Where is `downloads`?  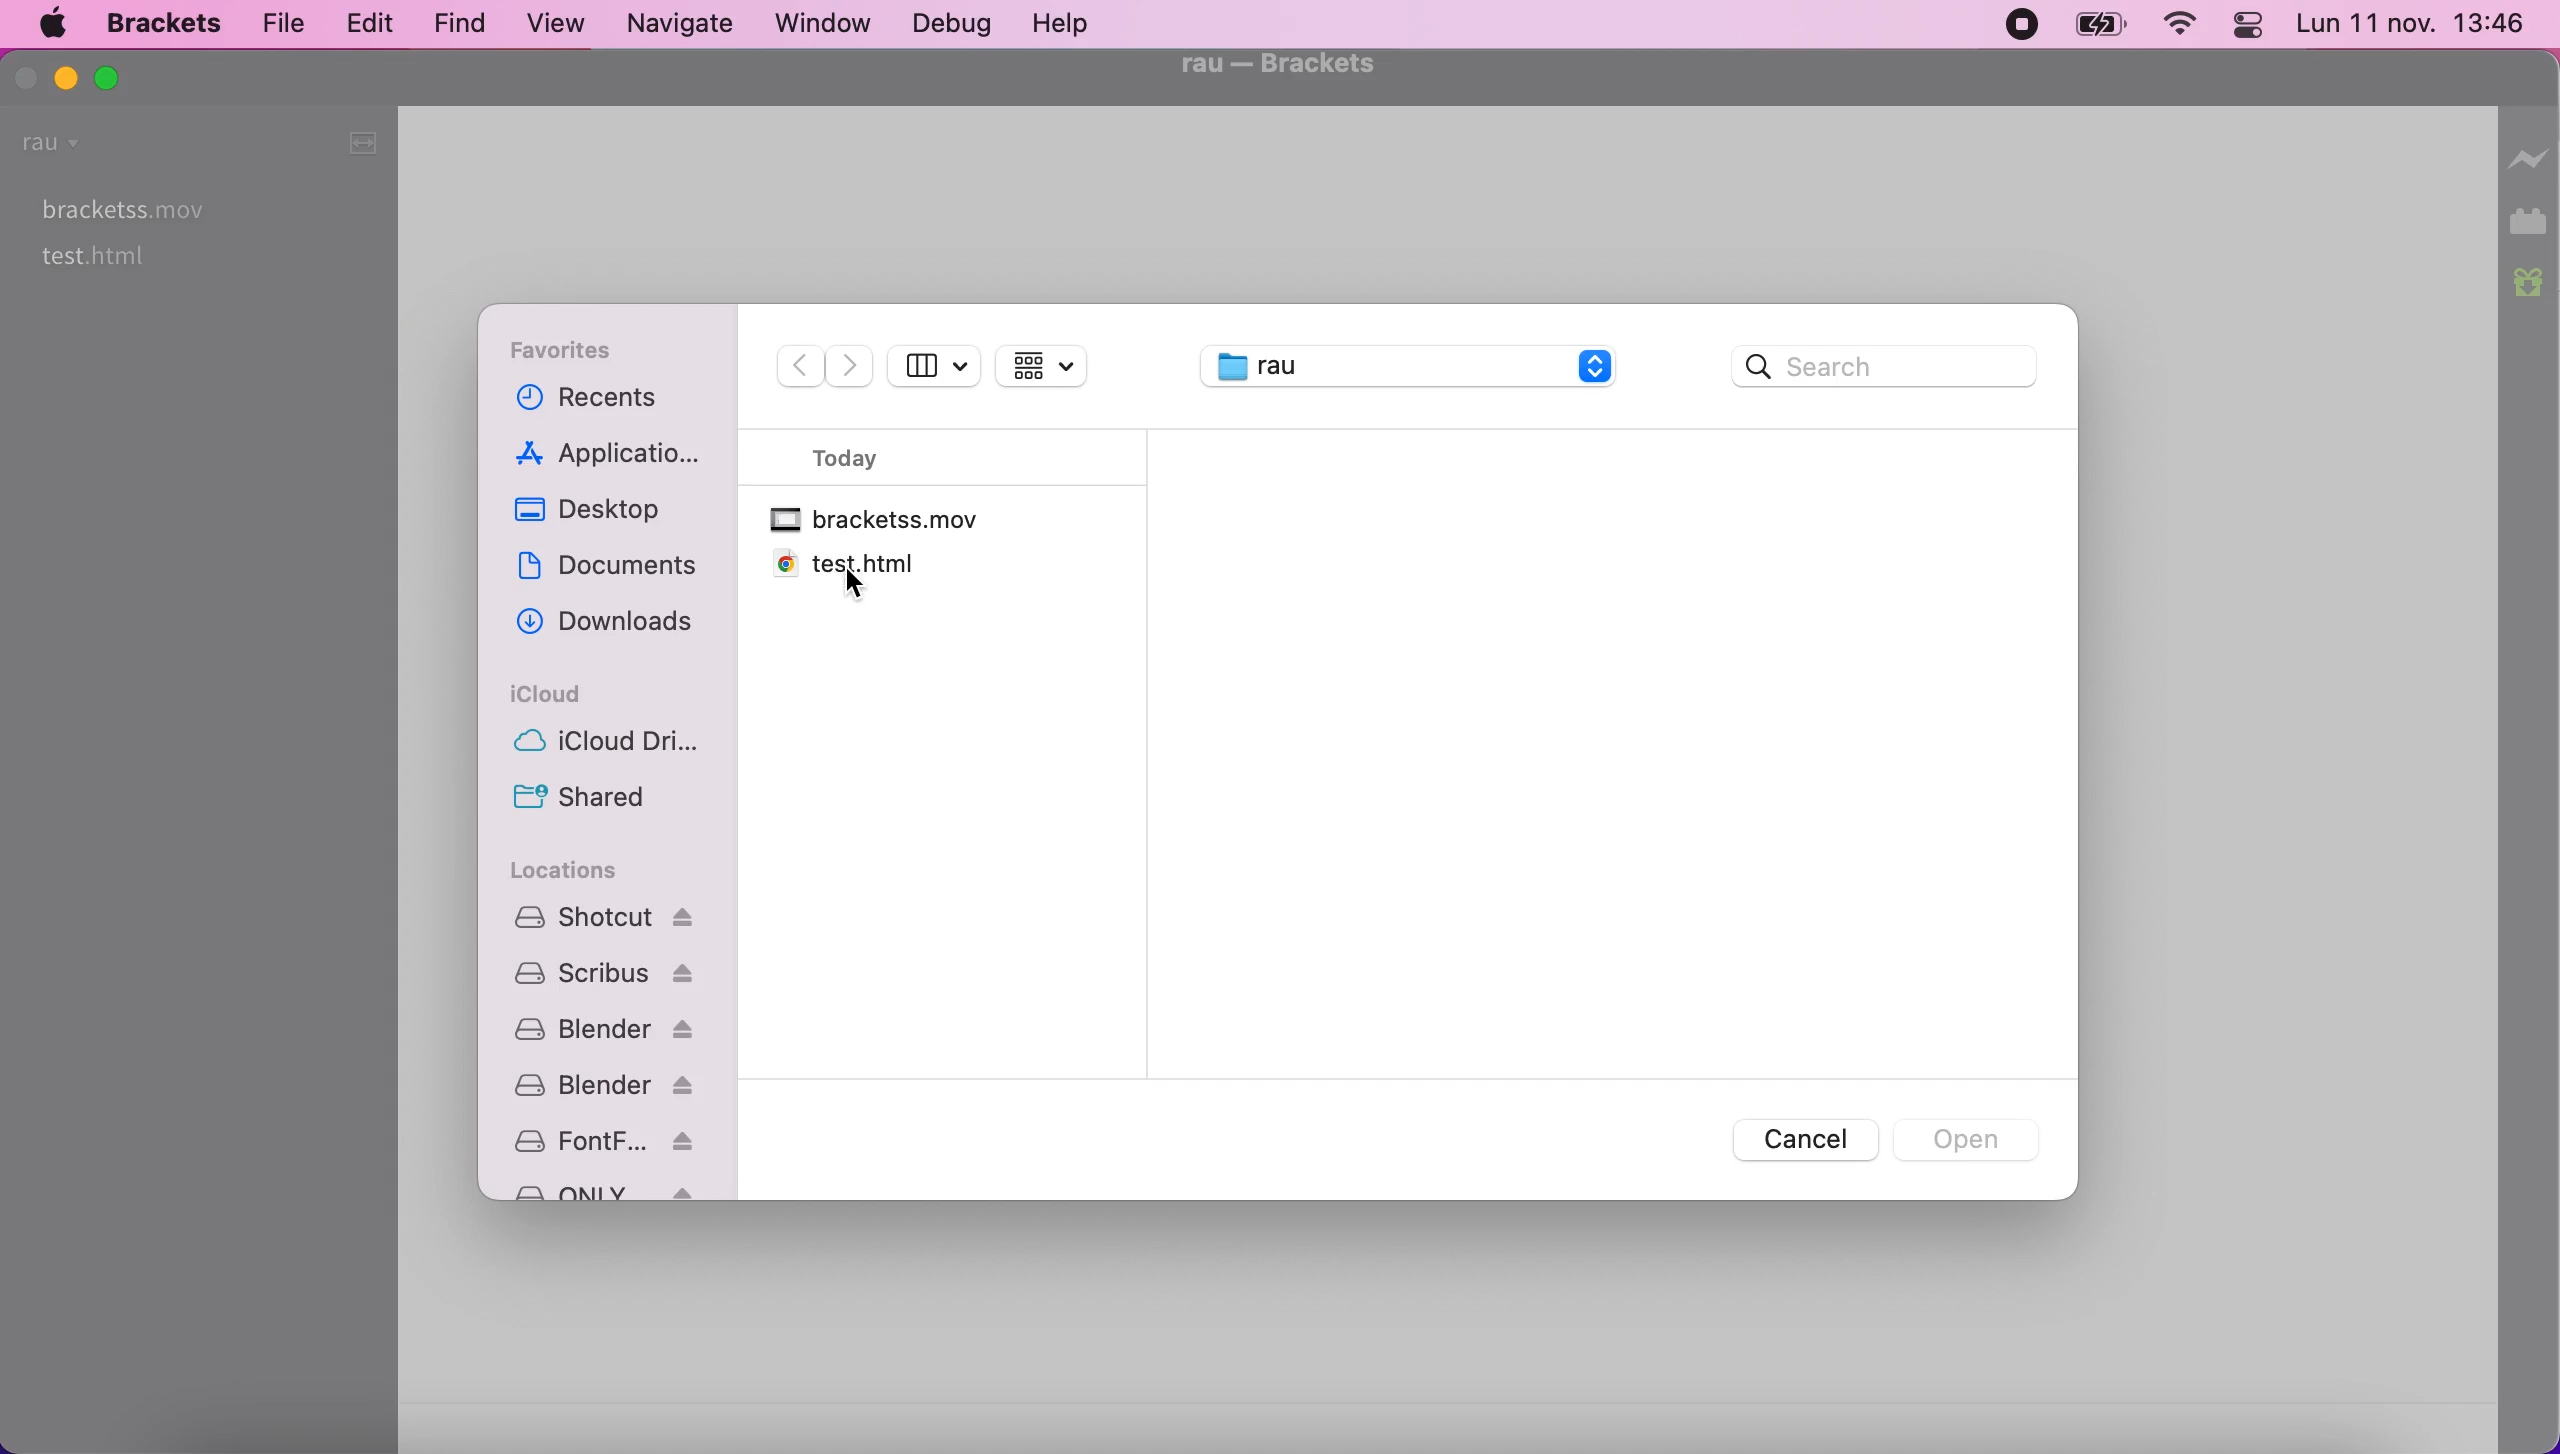
downloads is located at coordinates (606, 626).